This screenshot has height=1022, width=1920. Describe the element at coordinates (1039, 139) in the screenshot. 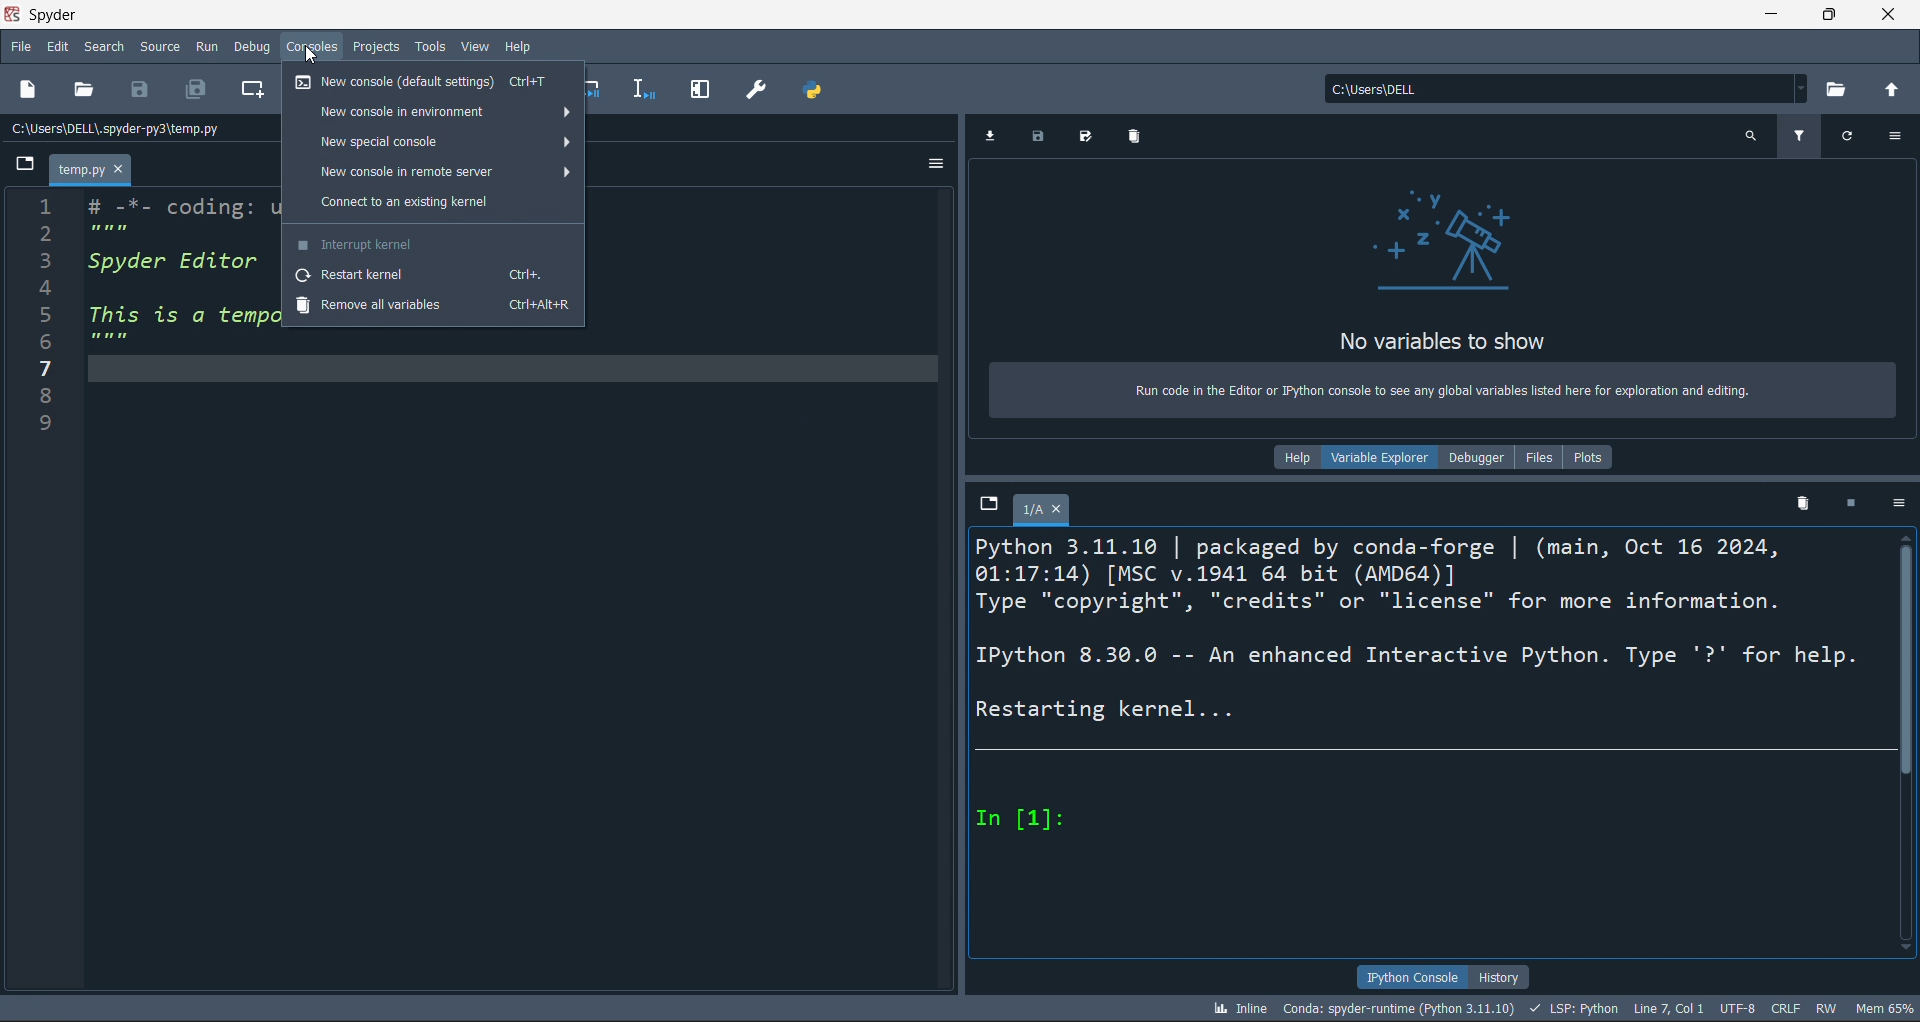

I see `save ` at that location.